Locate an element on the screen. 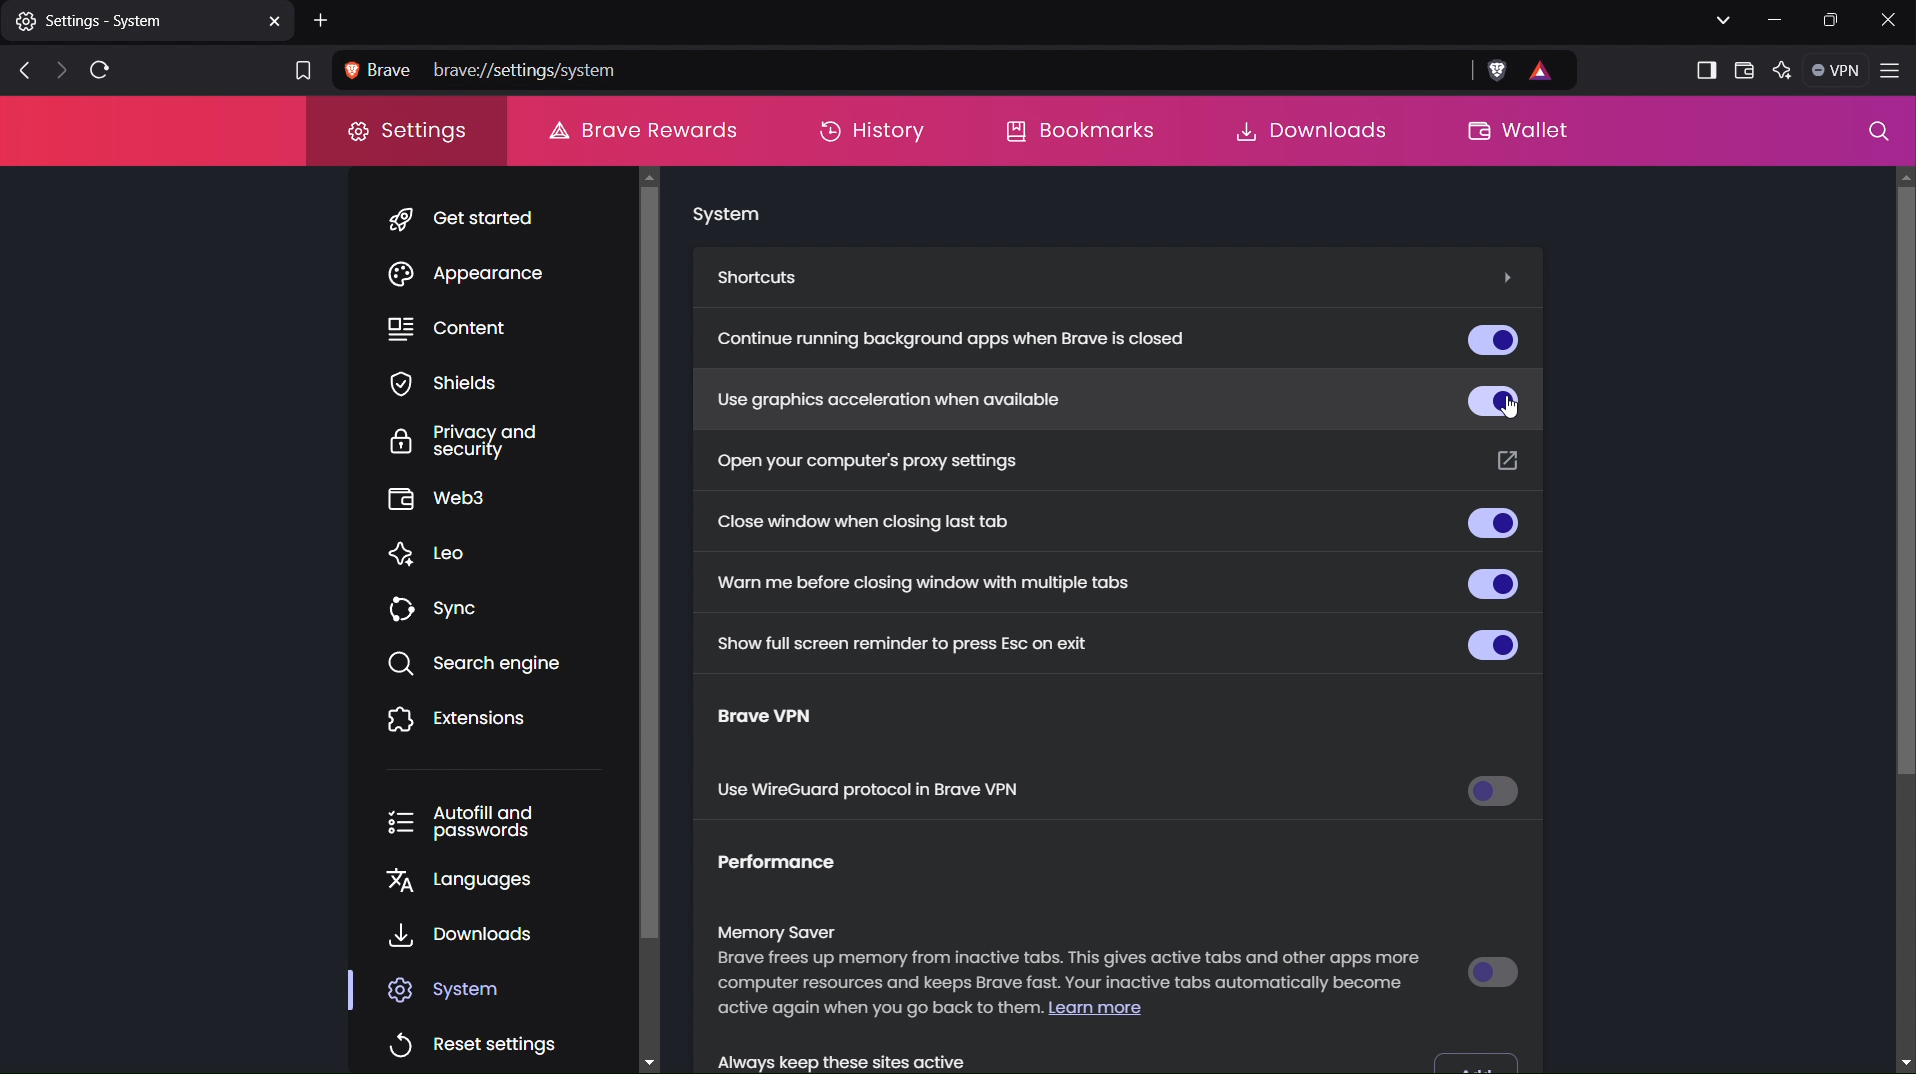 This screenshot has height=1074, width=1916. Shortcuts is located at coordinates (766, 278).